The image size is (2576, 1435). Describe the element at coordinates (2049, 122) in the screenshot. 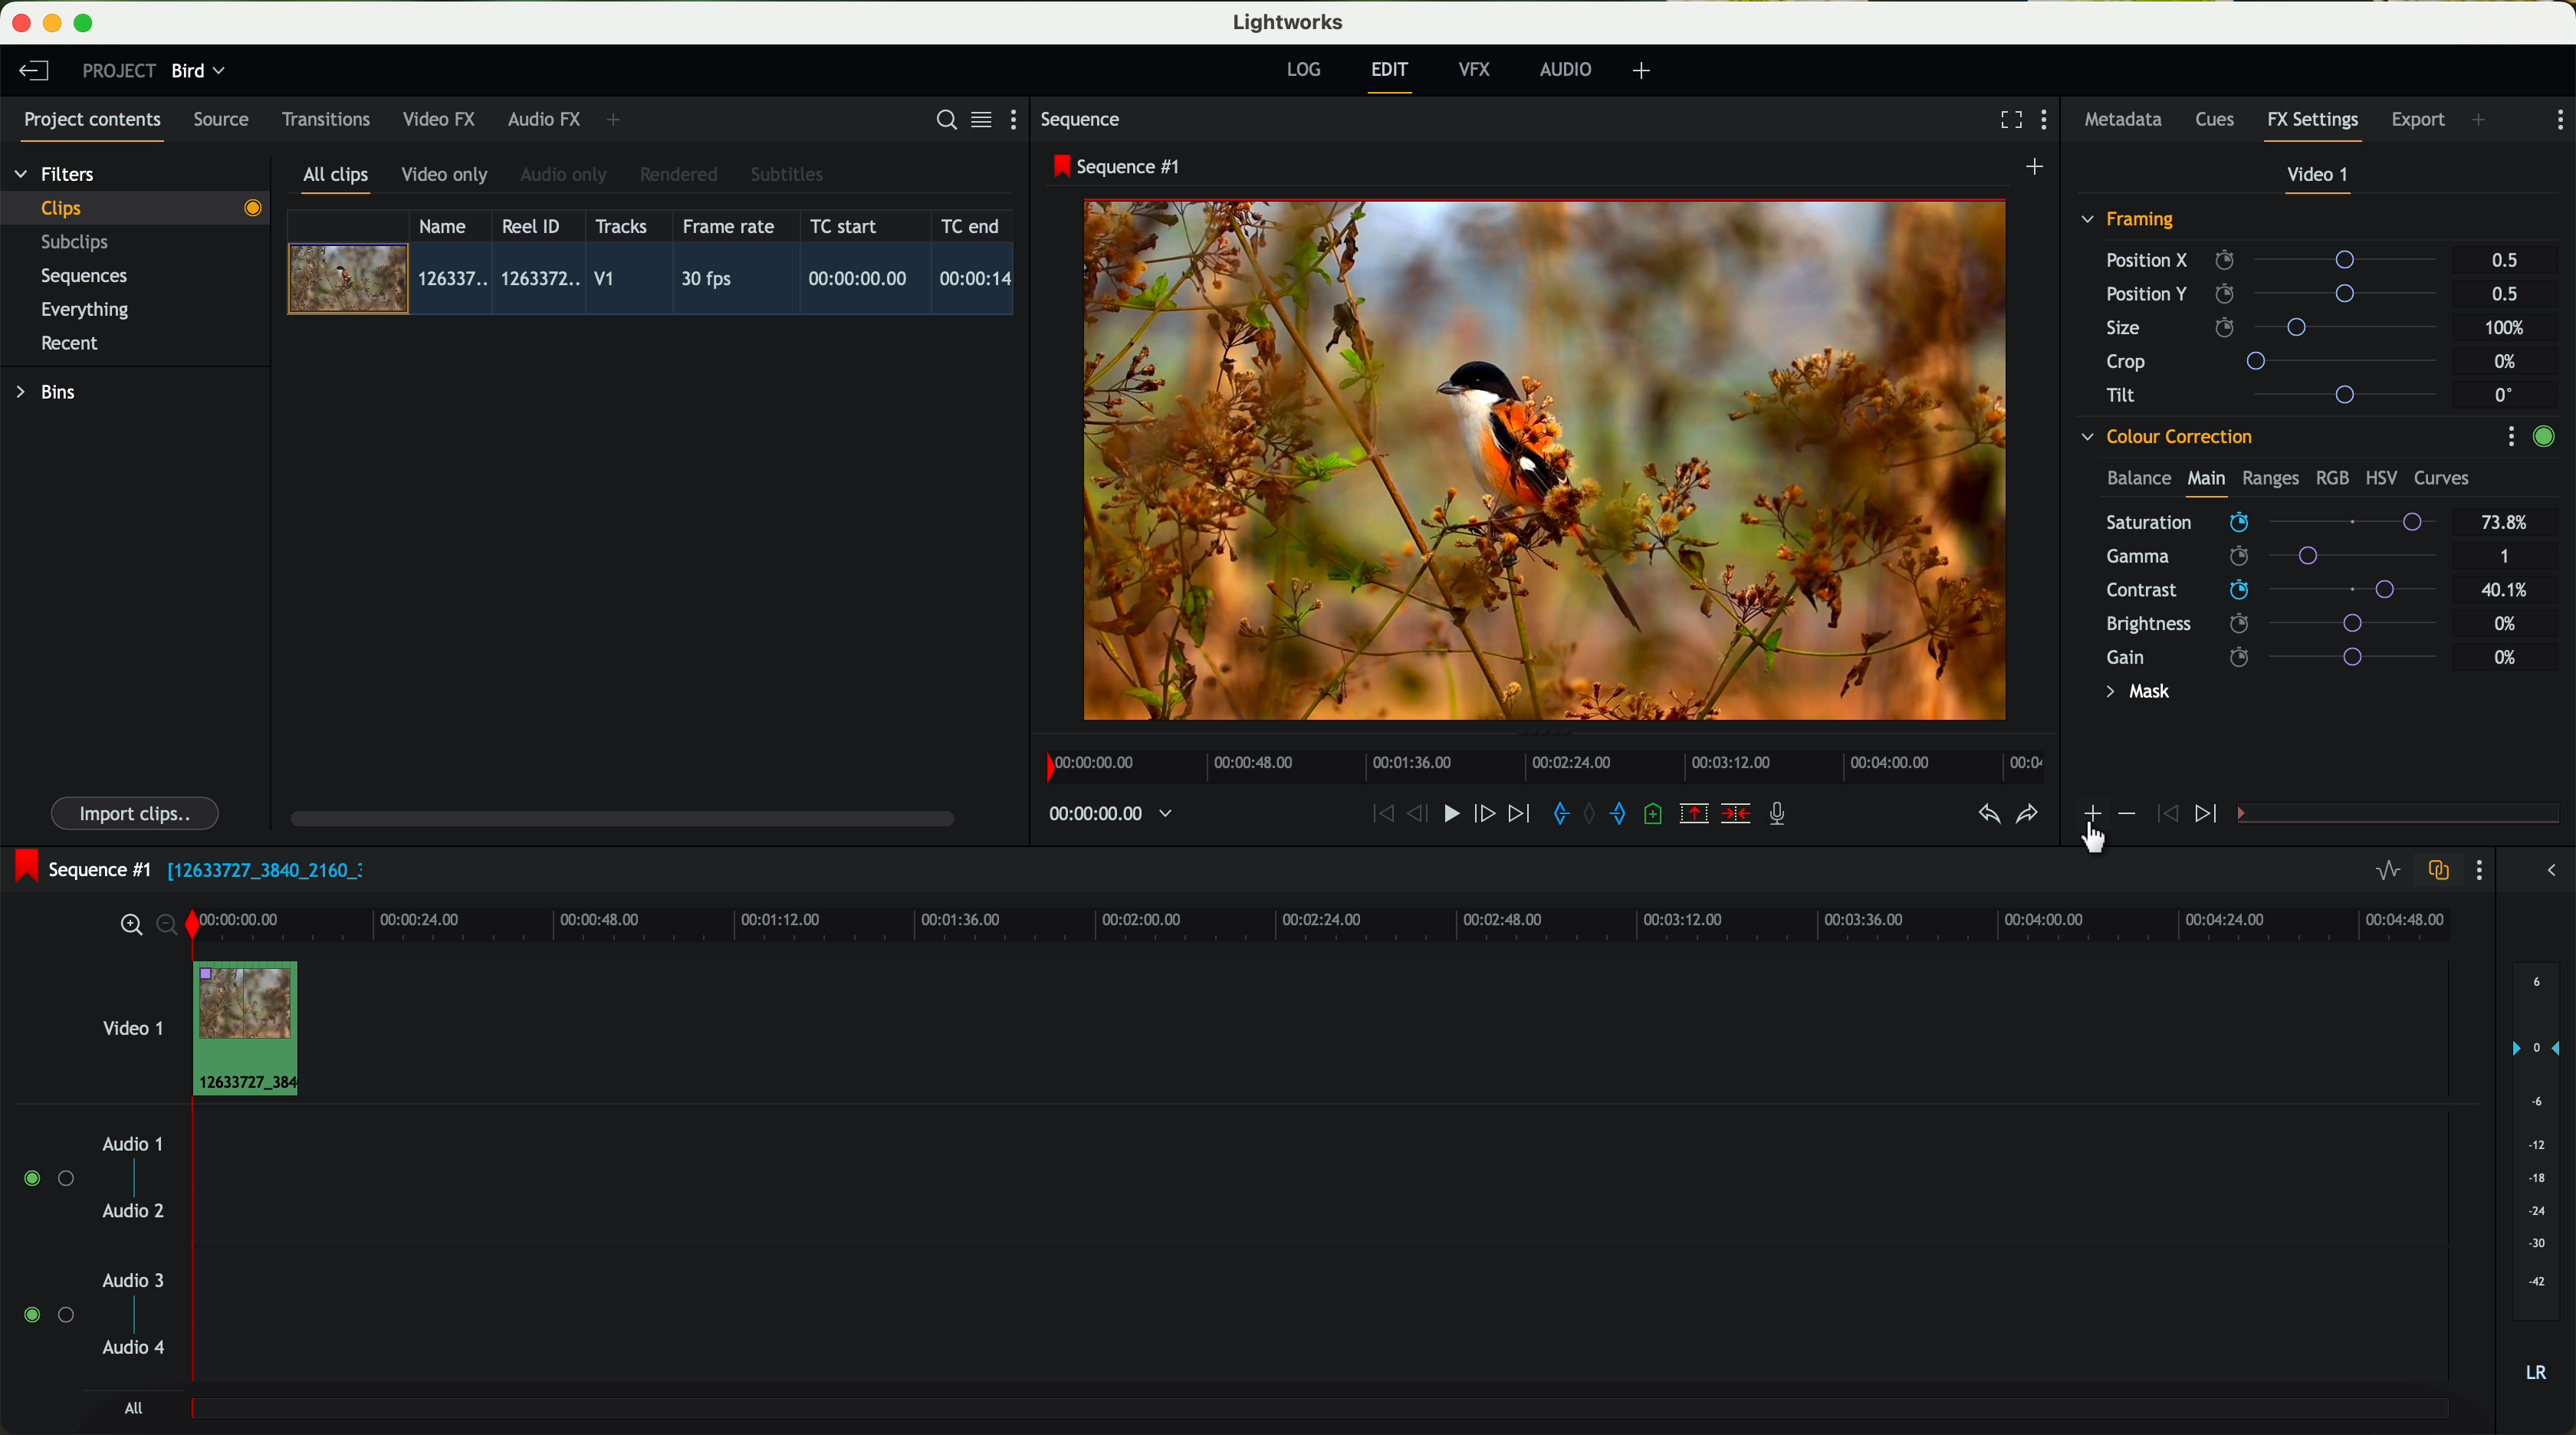

I see `show settings menu` at that location.